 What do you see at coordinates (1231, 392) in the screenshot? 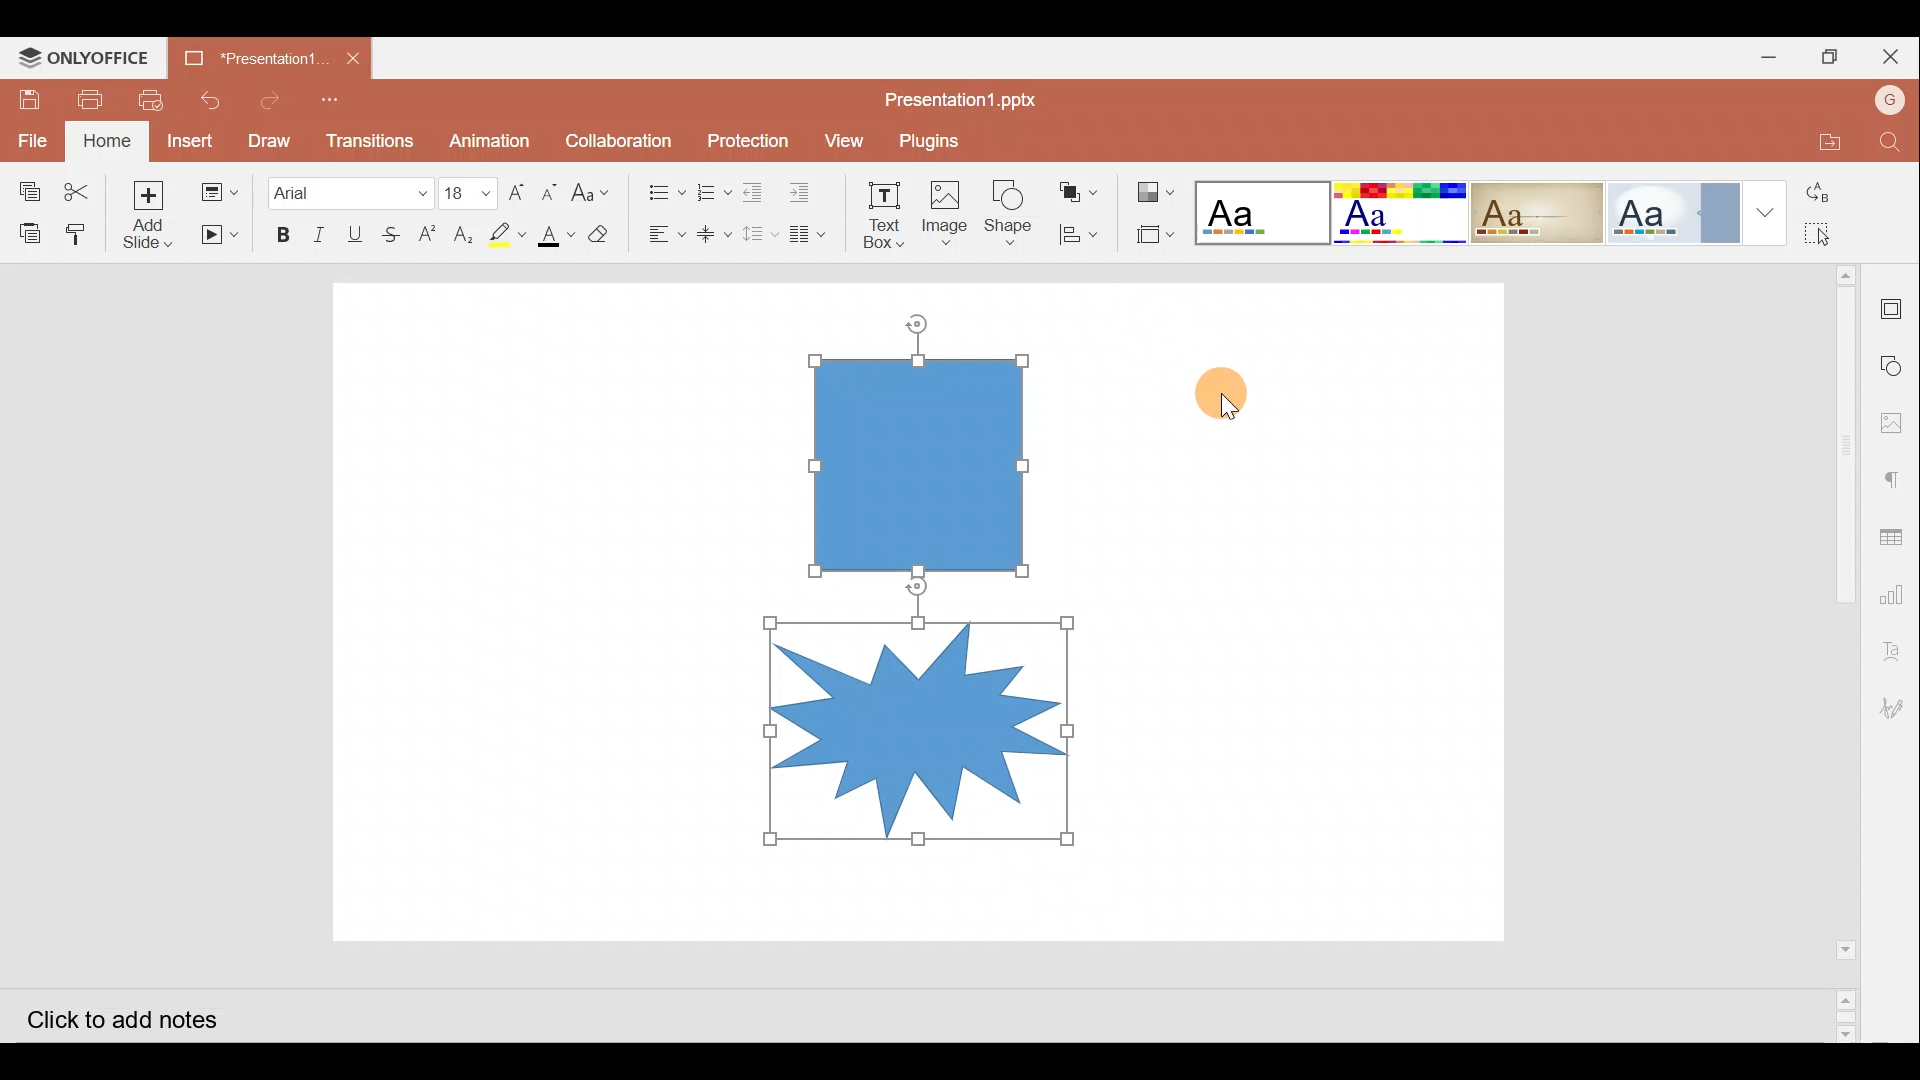
I see `Cursor` at bounding box center [1231, 392].